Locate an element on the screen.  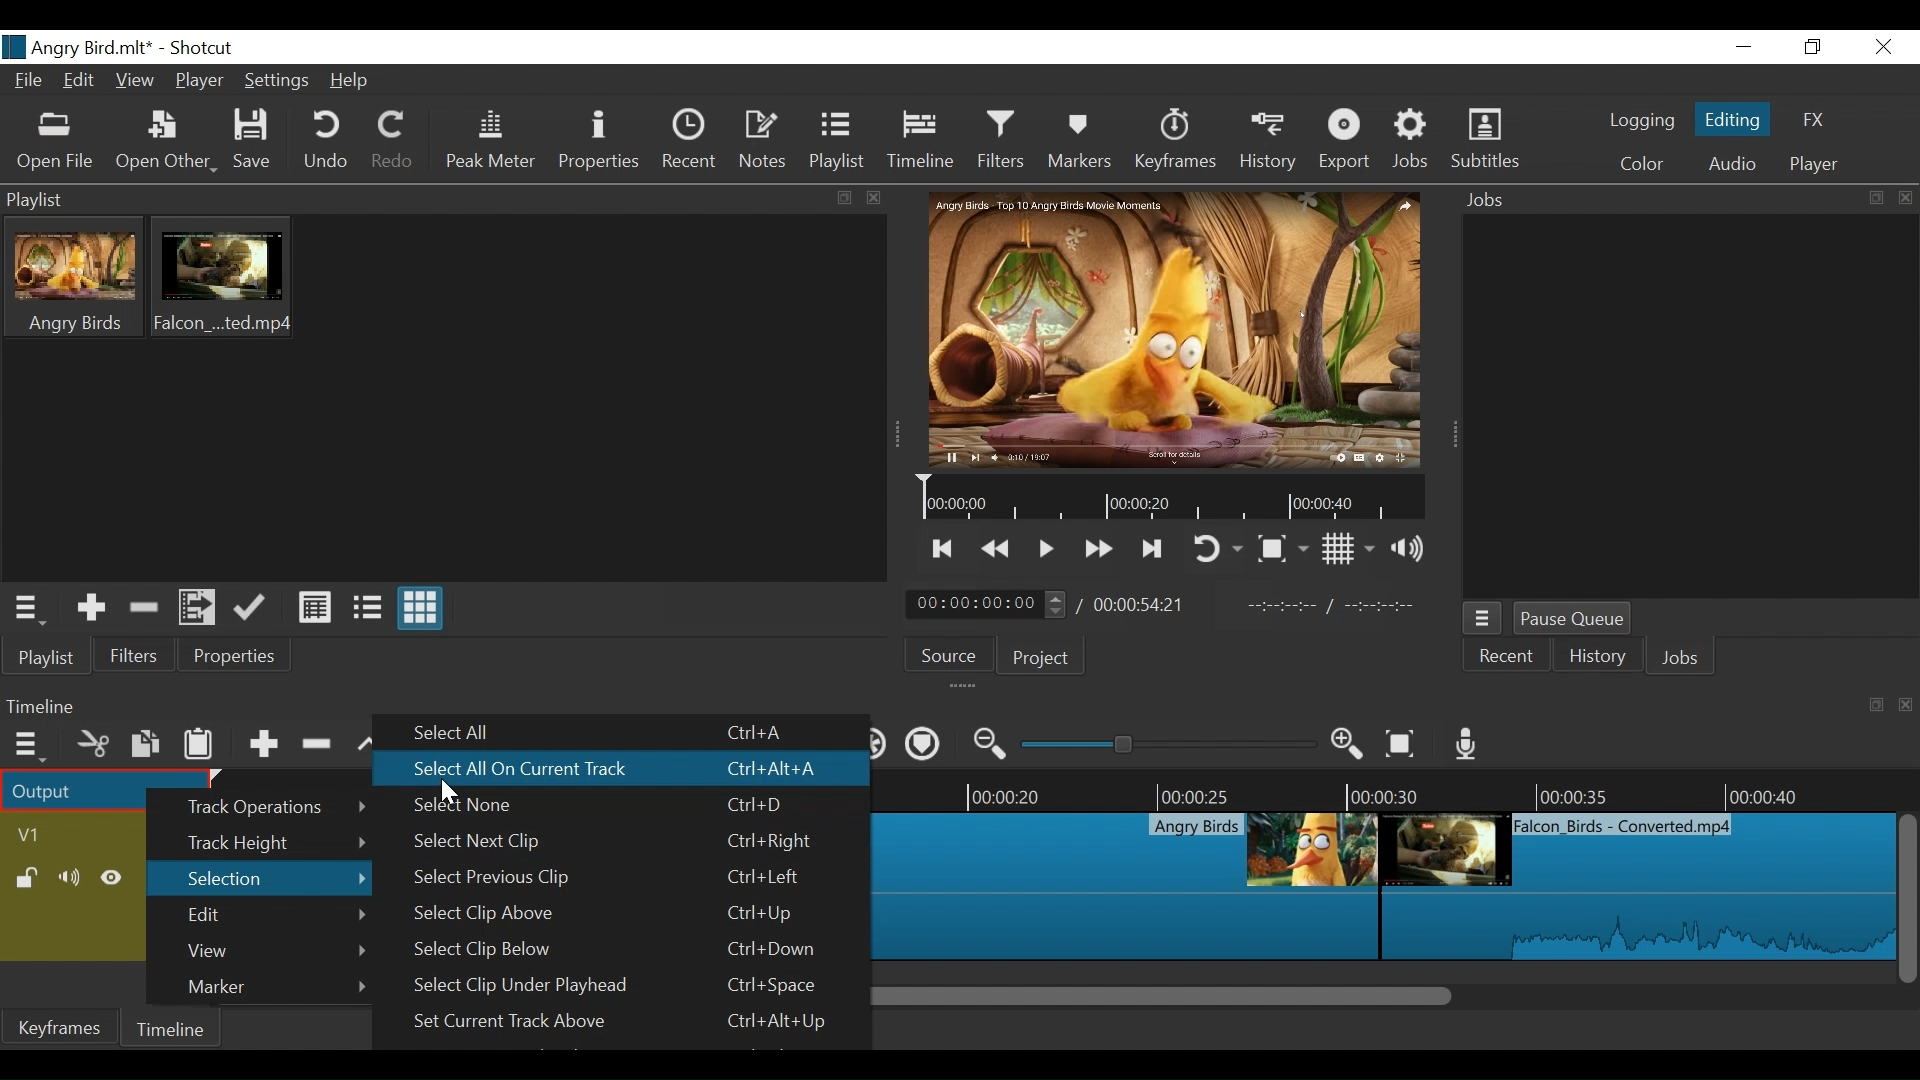
Select Next Clip is located at coordinates (634, 841).